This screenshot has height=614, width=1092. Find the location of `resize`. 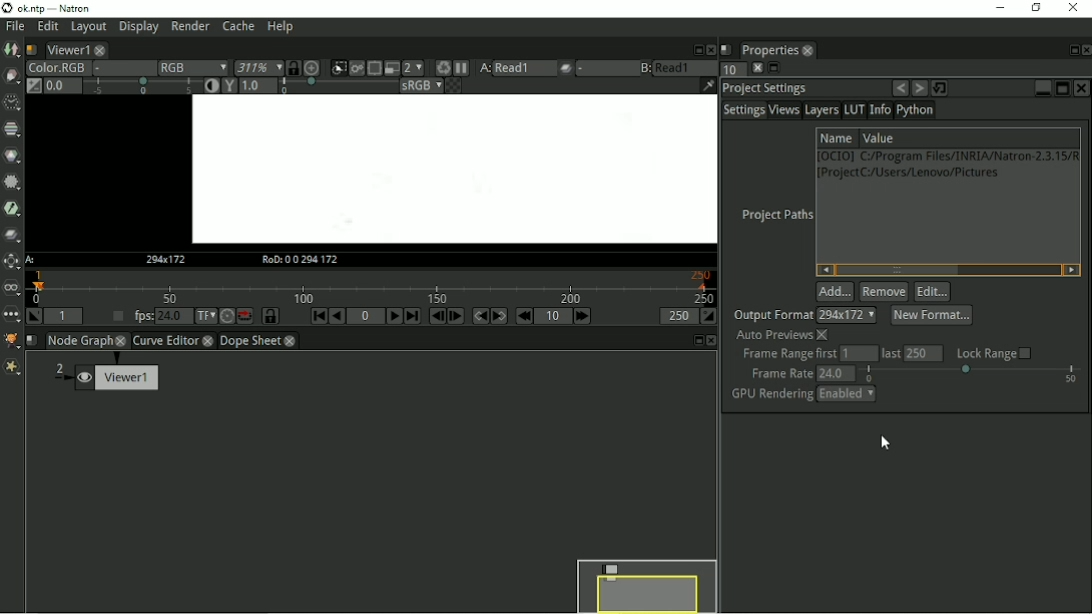

resize is located at coordinates (697, 49).